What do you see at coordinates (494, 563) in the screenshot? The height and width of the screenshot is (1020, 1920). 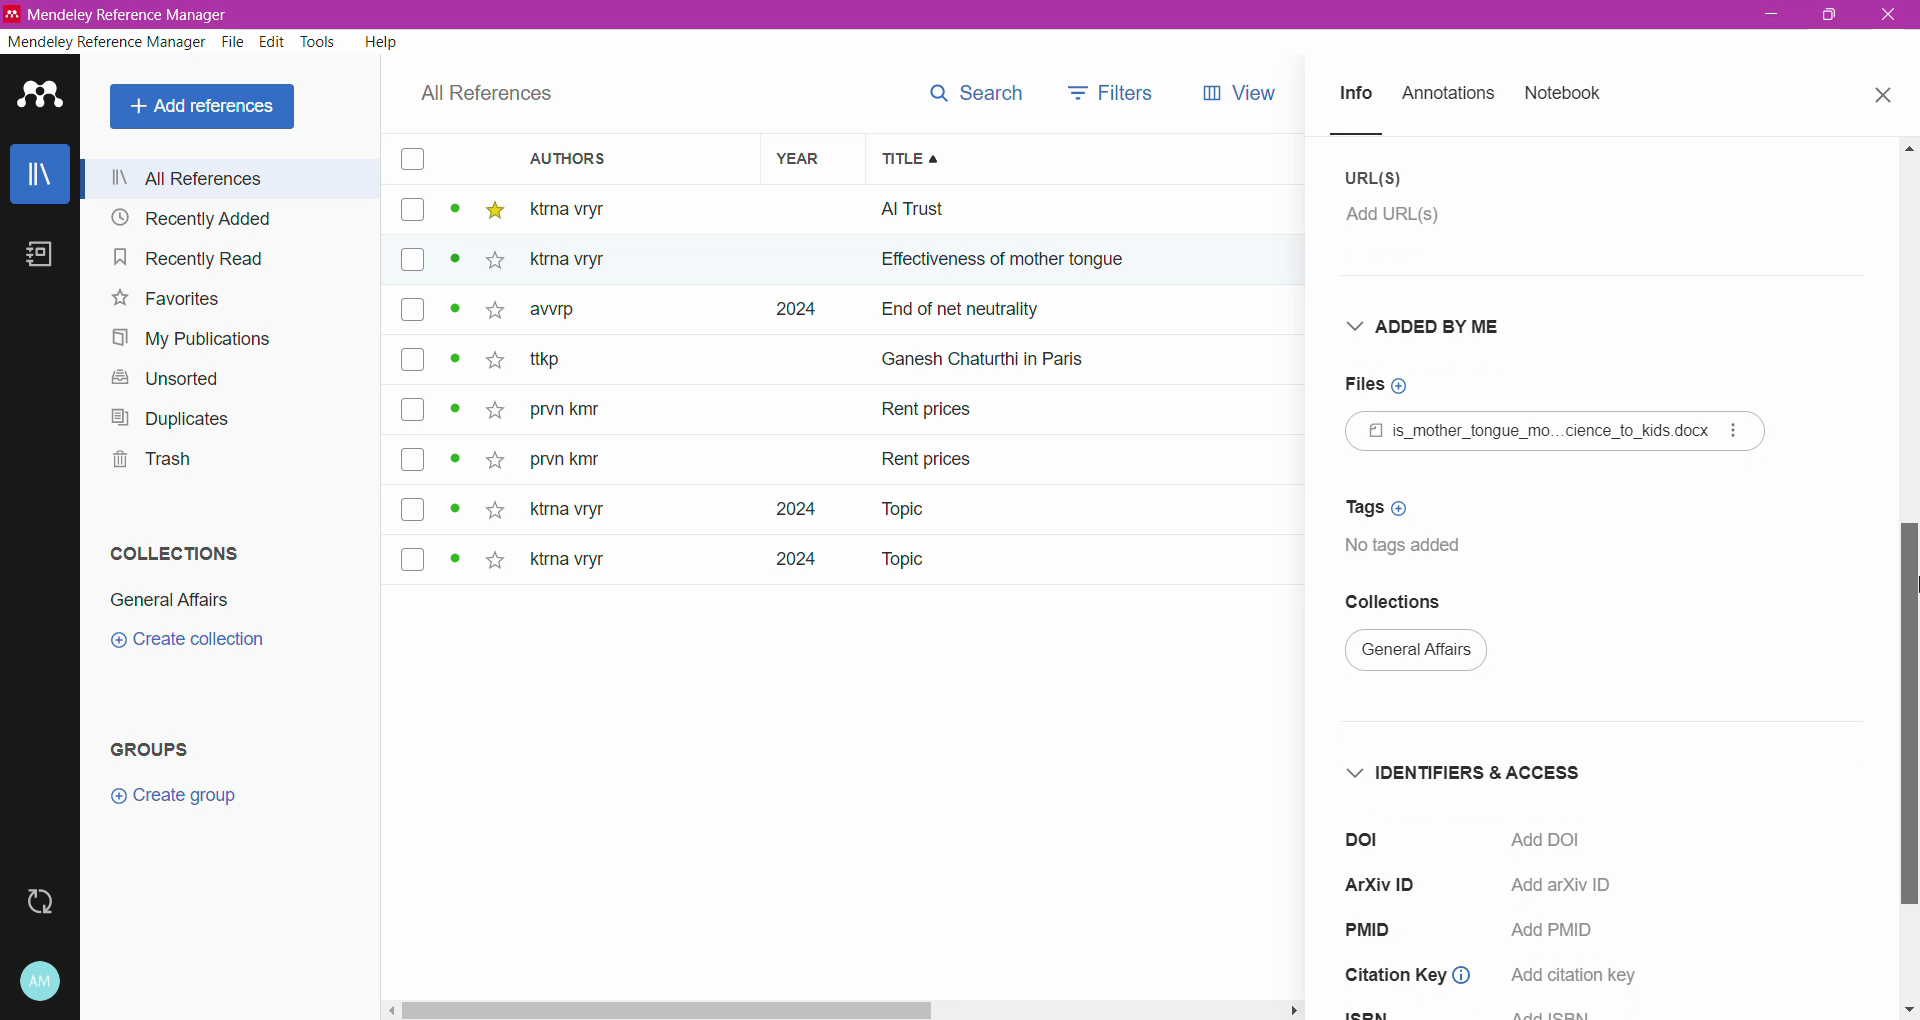 I see `star` at bounding box center [494, 563].